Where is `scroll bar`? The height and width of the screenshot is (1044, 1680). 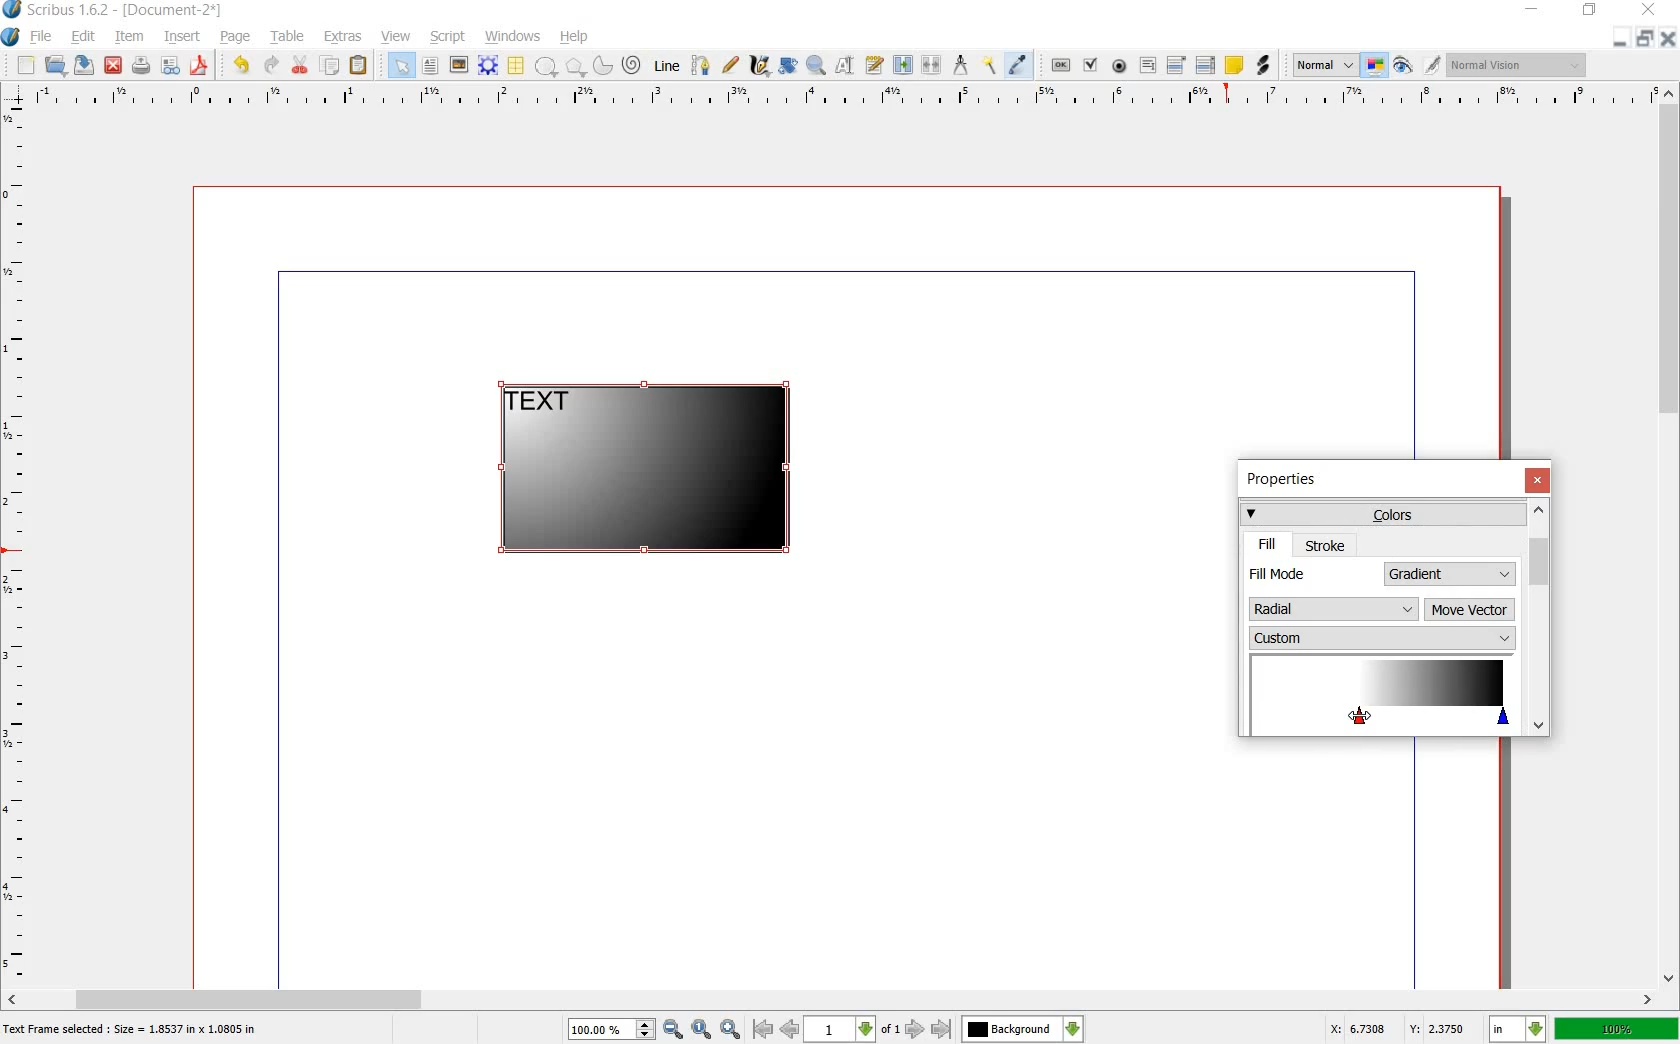
scroll bar is located at coordinates (832, 998).